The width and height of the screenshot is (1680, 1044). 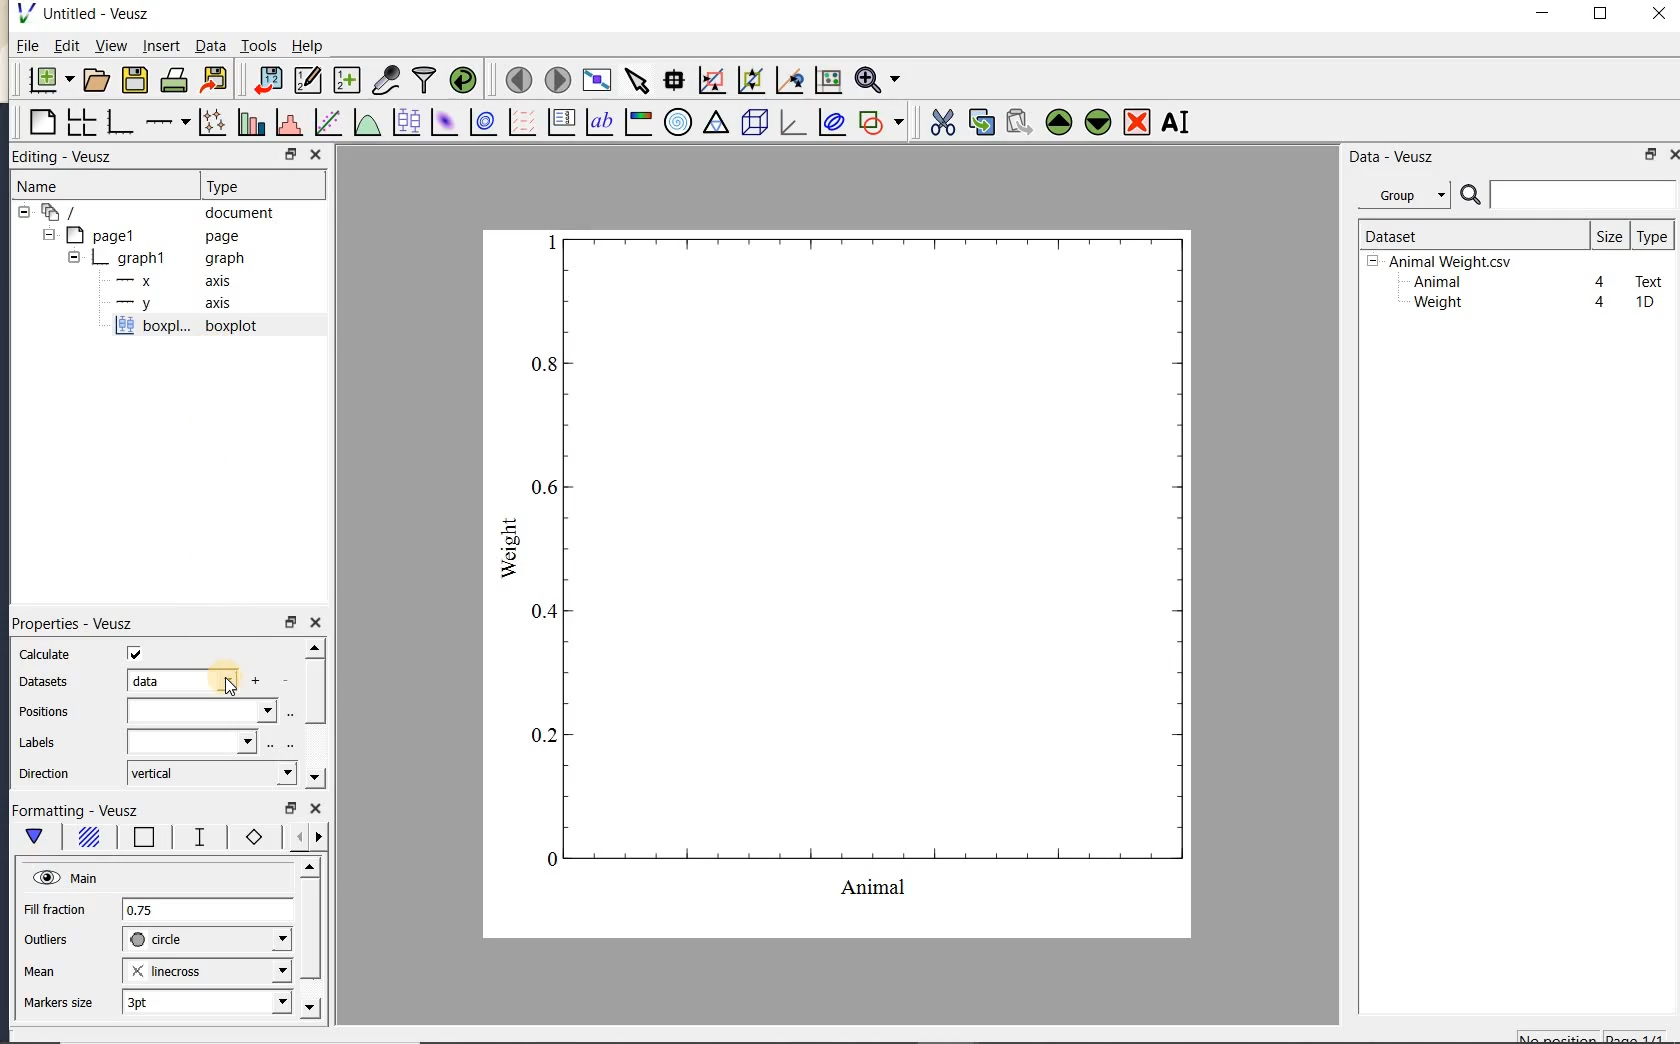 What do you see at coordinates (828, 81) in the screenshot?
I see `click to reset graph axes` at bounding box center [828, 81].